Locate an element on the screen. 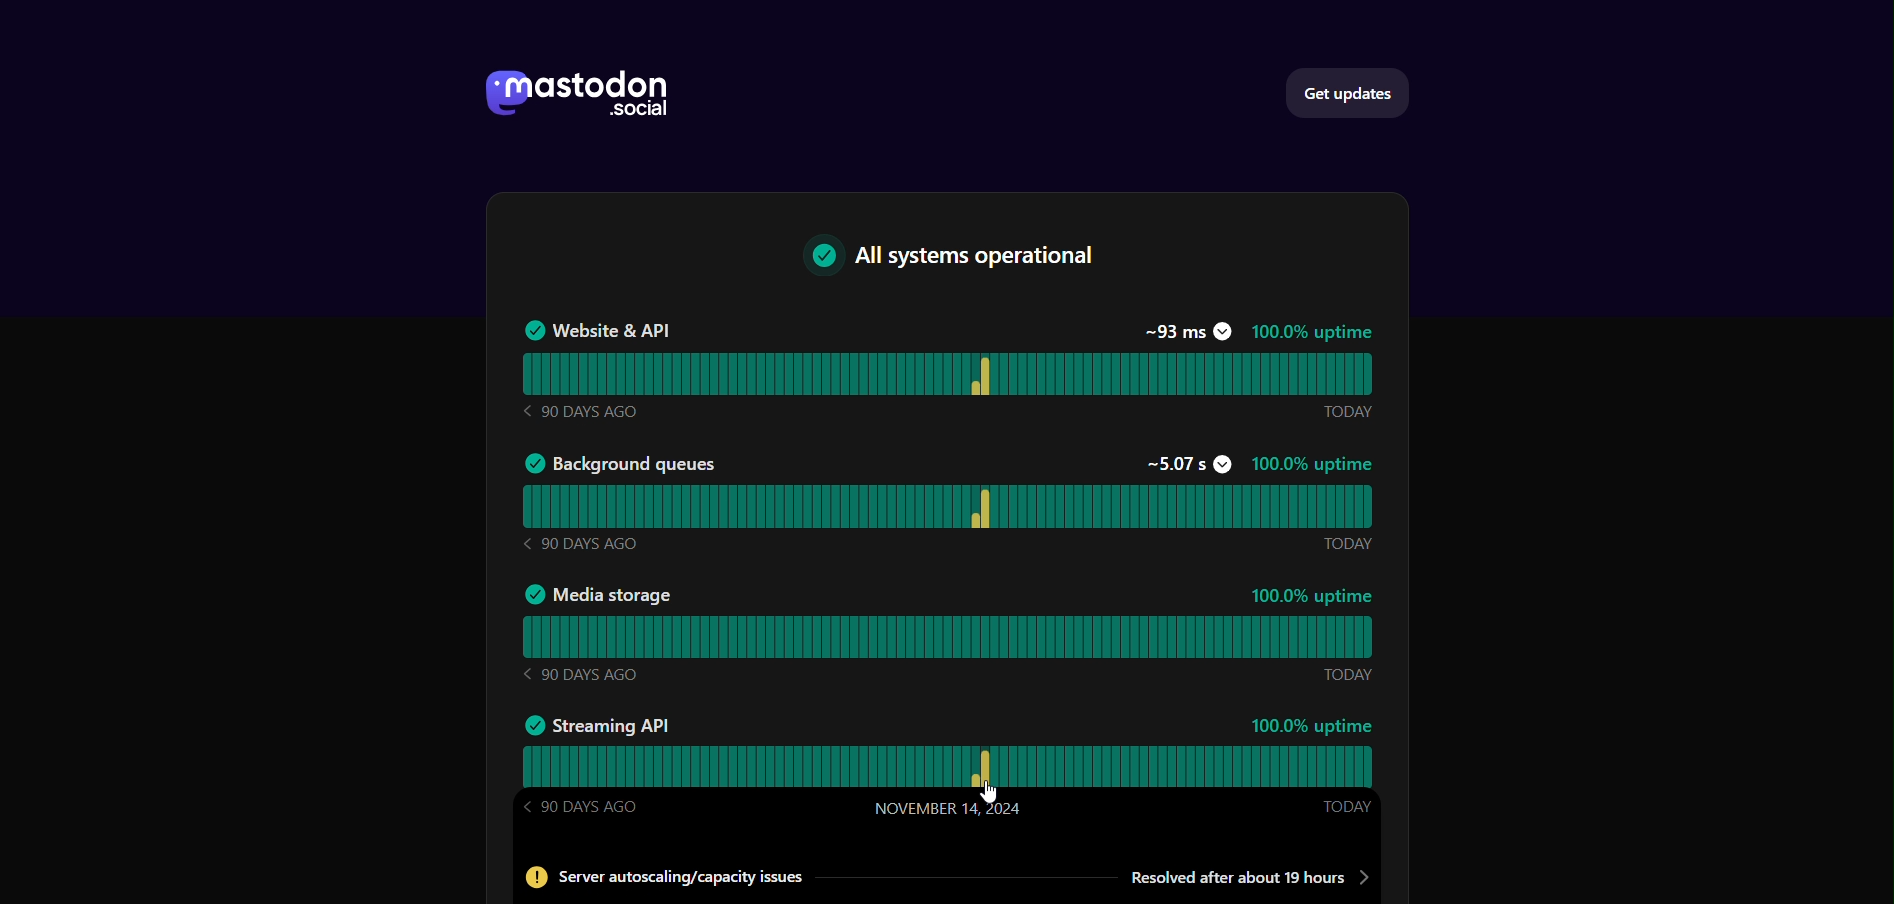 The height and width of the screenshot is (904, 1894). Website & API is located at coordinates (595, 330).